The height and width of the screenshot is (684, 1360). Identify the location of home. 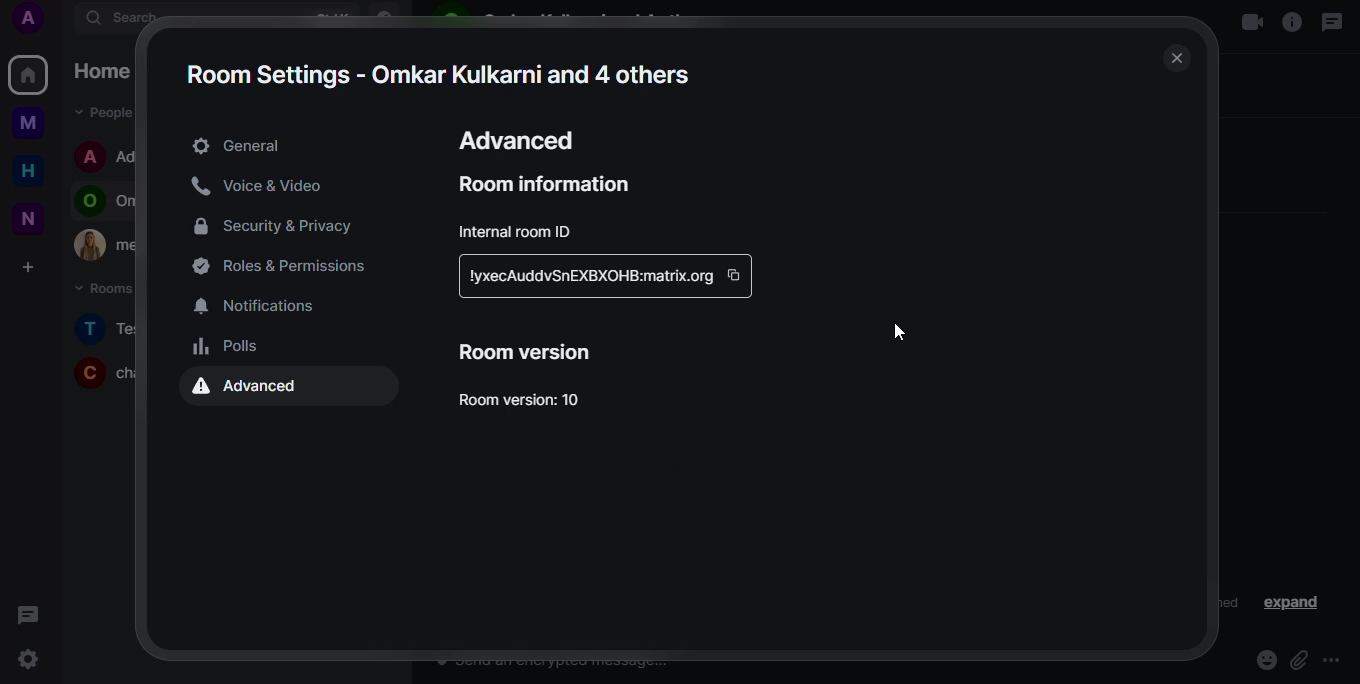
(28, 75).